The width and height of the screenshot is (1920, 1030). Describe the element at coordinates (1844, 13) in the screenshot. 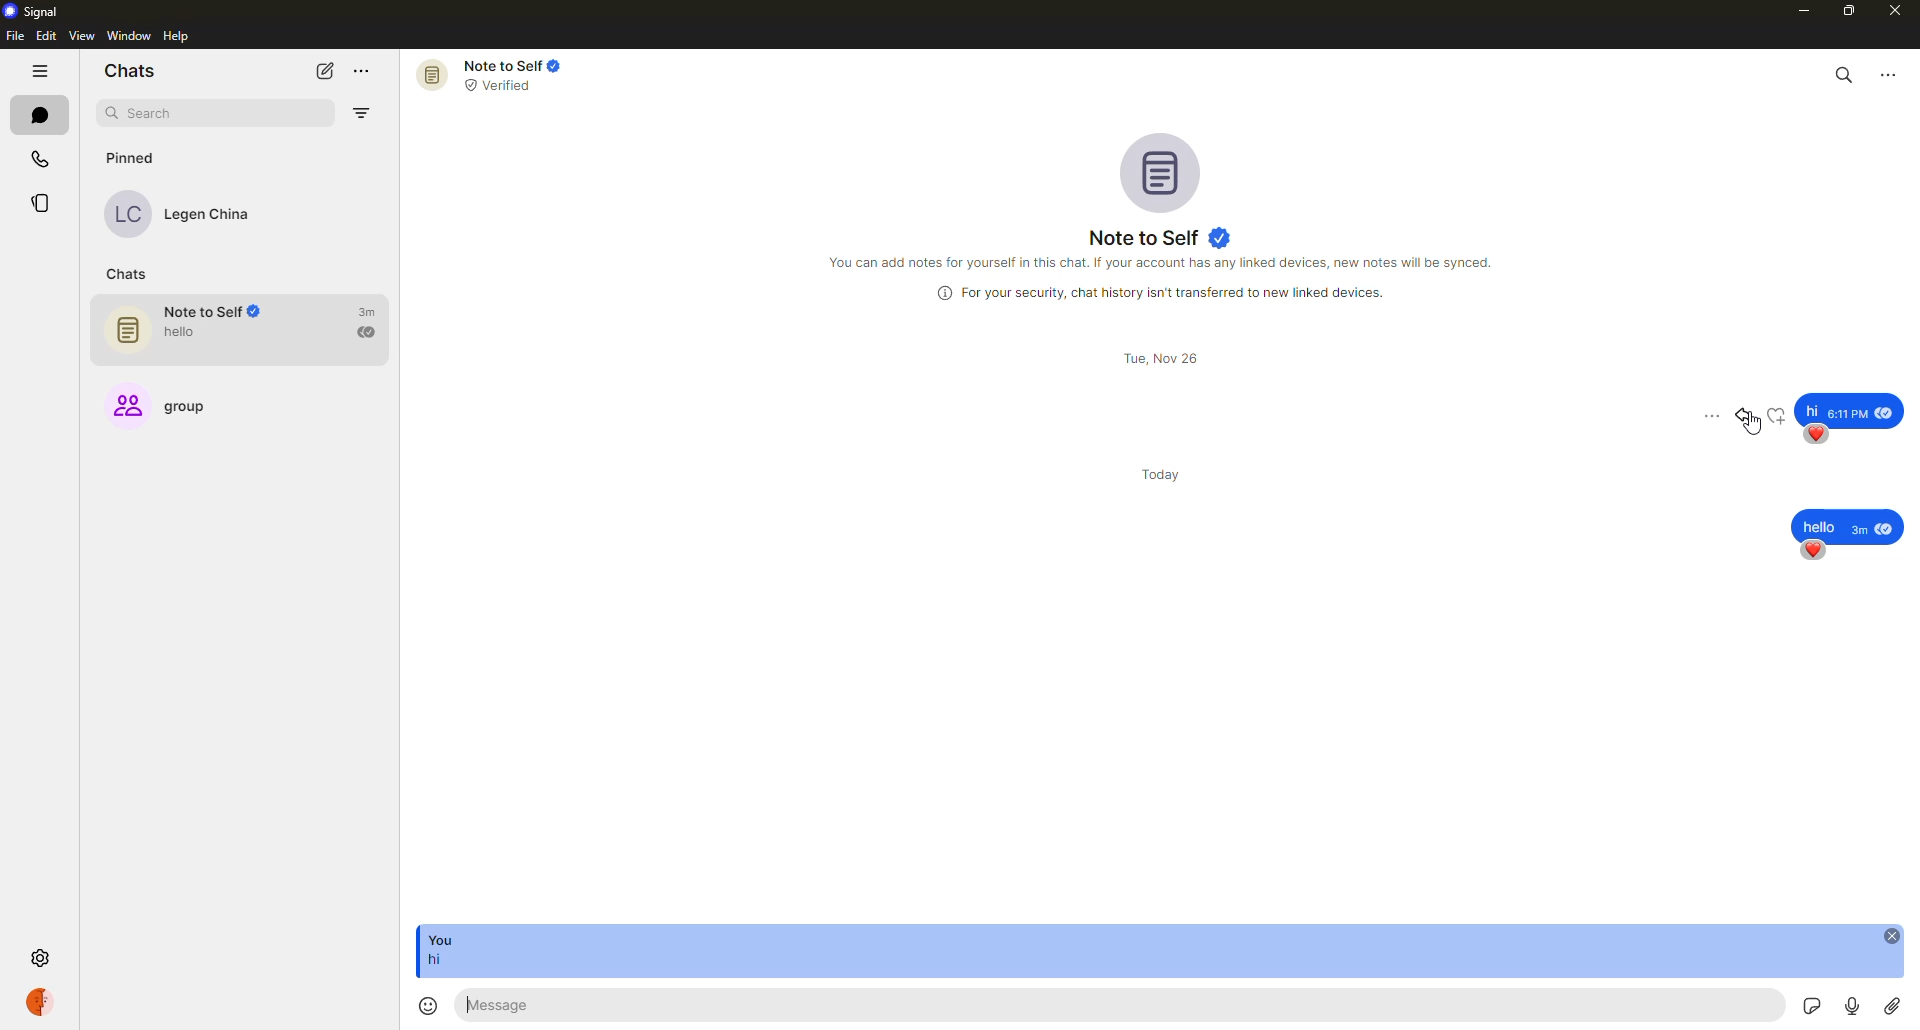

I see `maximize` at that location.